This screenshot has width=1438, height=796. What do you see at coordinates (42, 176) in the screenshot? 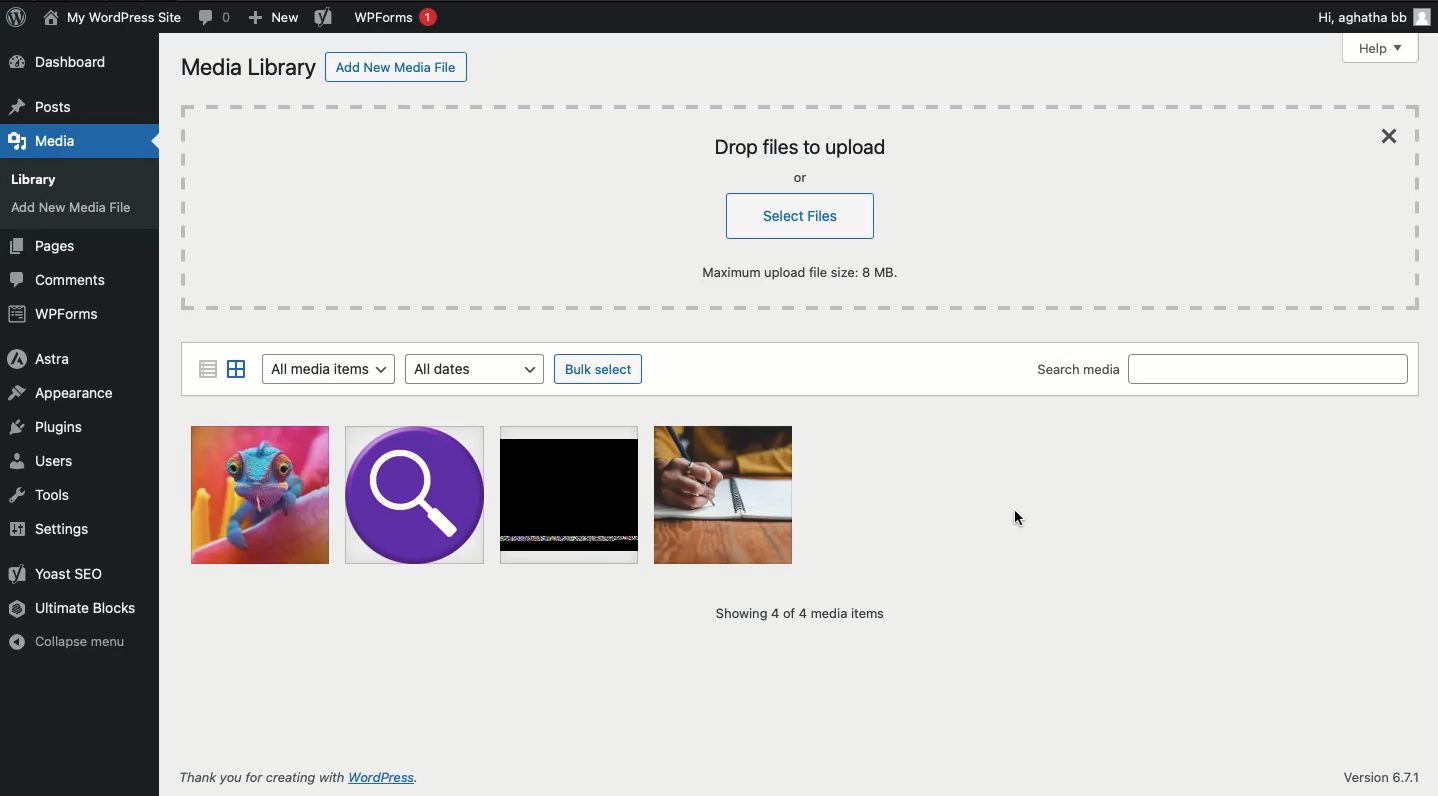
I see `Library` at bounding box center [42, 176].